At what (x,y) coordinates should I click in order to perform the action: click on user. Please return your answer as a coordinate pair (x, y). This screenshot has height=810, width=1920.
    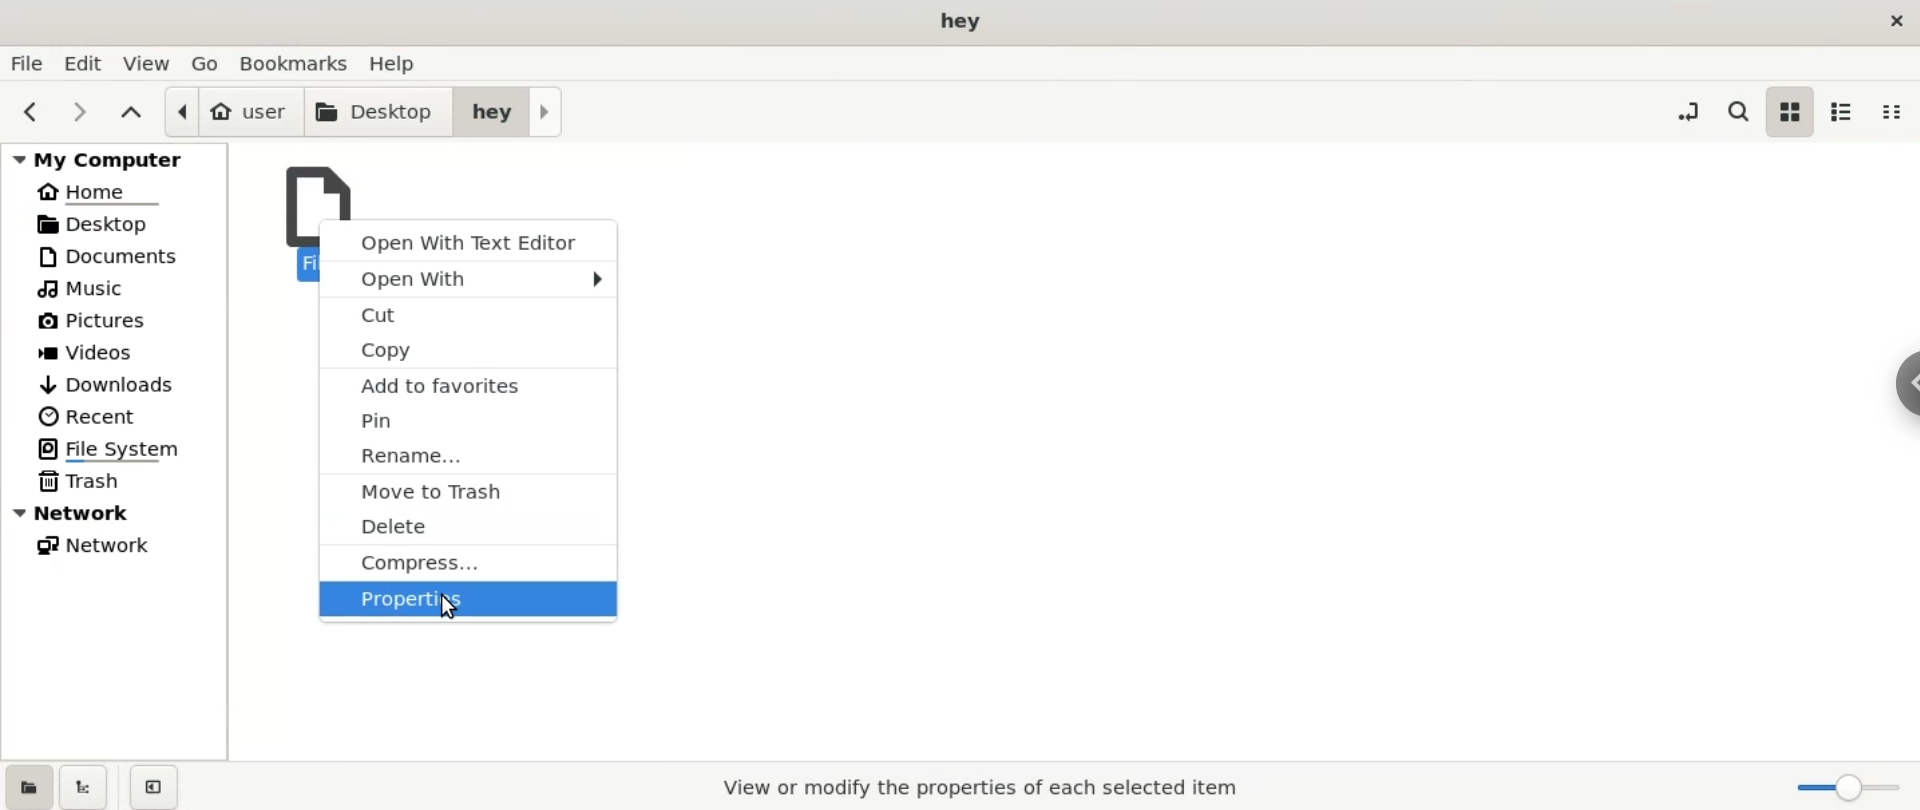
    Looking at the image, I should click on (234, 112).